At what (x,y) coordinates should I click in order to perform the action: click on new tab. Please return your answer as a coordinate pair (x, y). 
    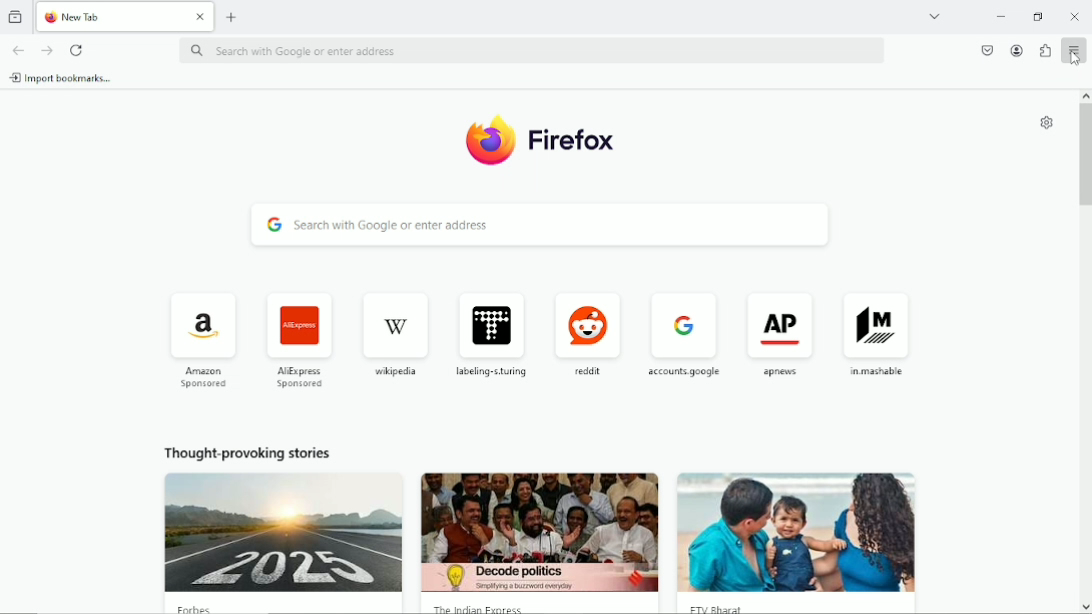
    Looking at the image, I should click on (108, 16).